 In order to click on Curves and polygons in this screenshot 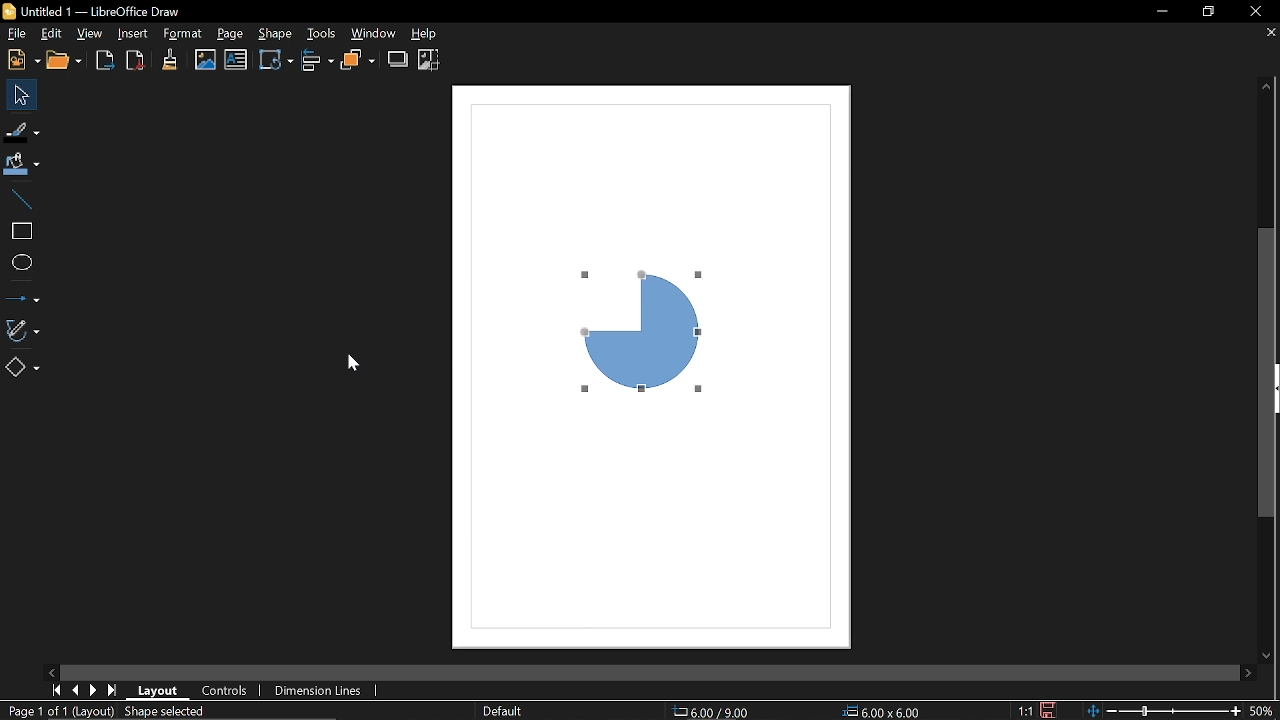, I will do `click(22, 328)`.